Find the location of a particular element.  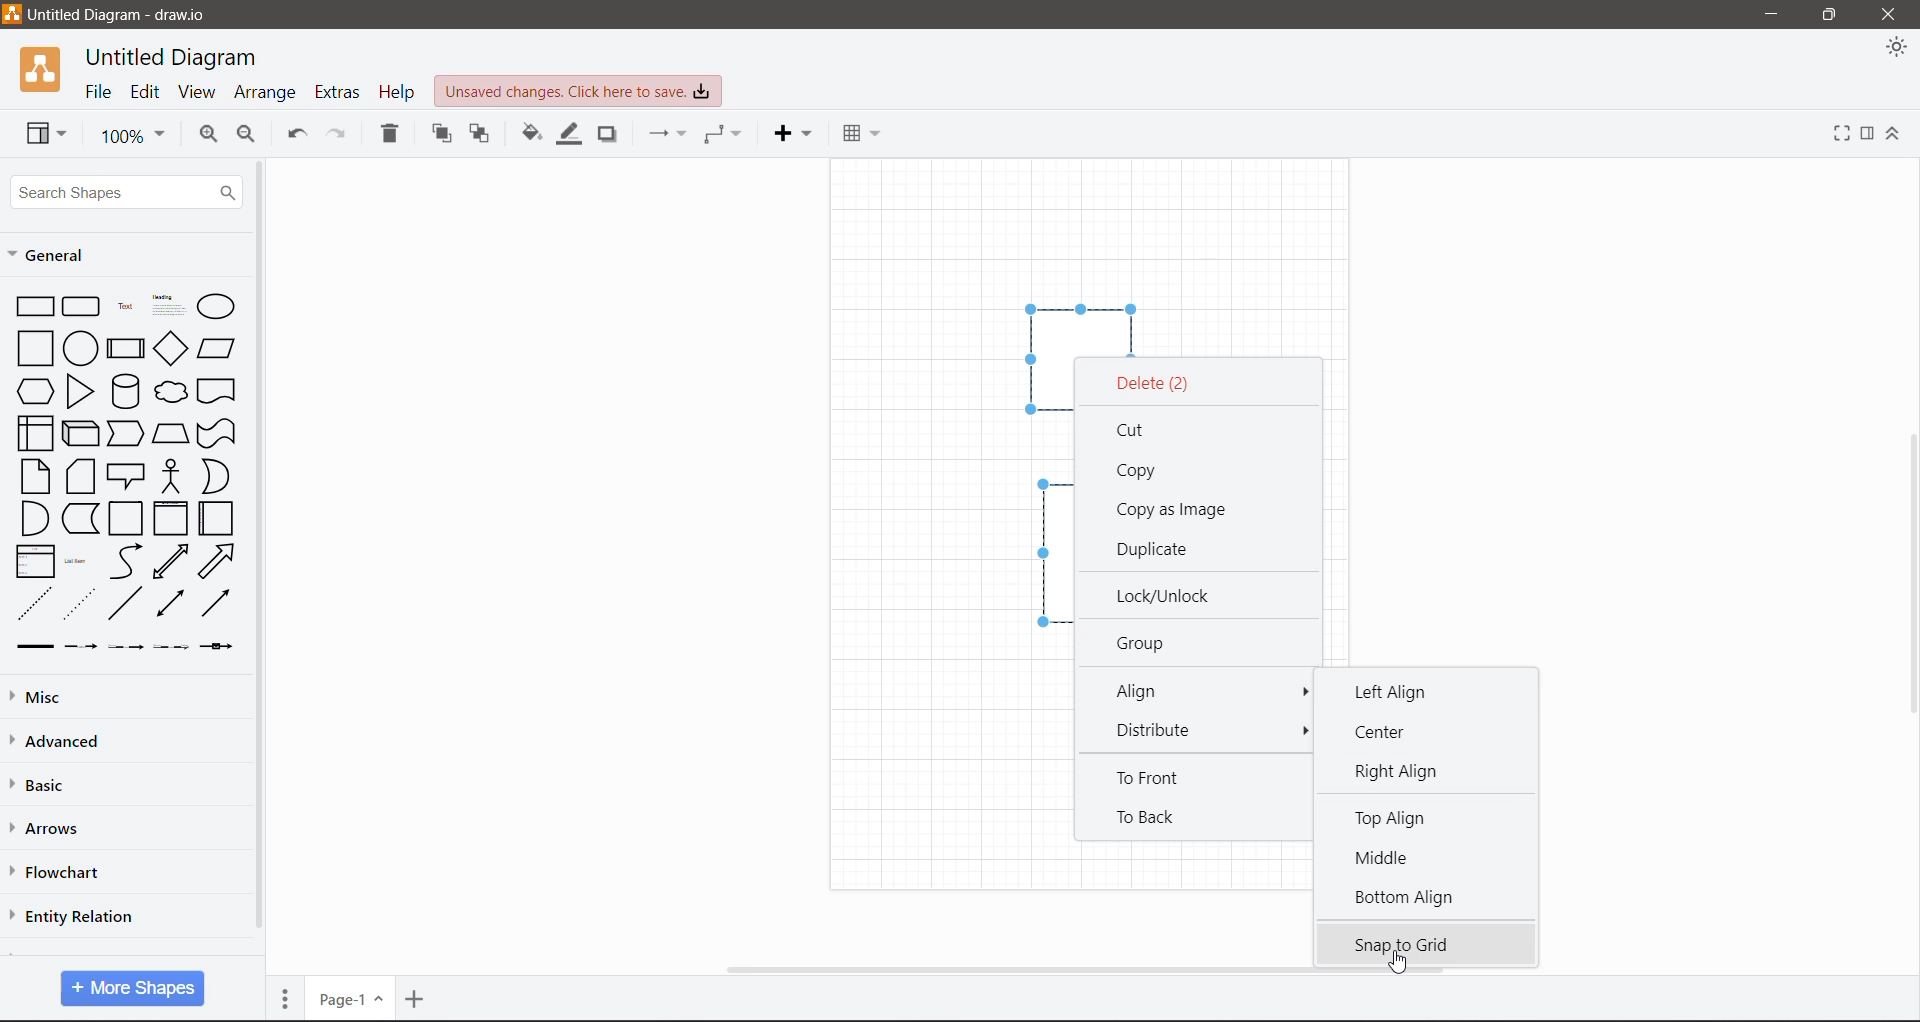

More options is located at coordinates (1302, 731).